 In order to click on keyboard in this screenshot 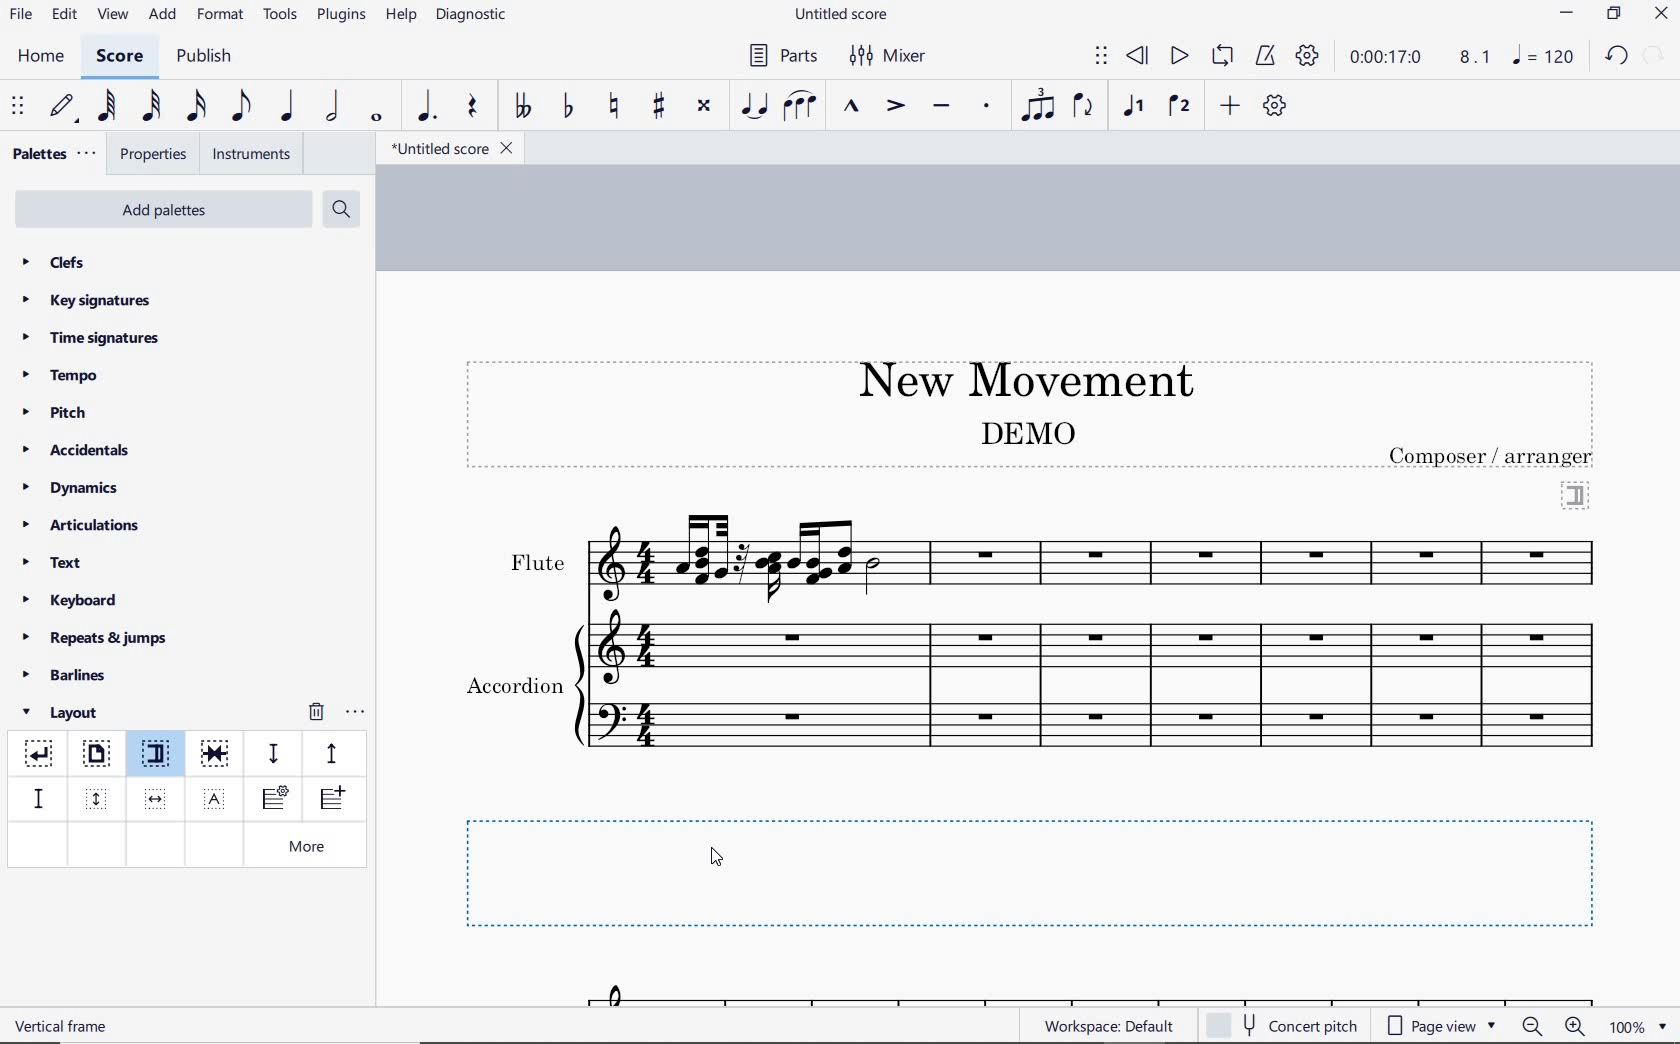, I will do `click(71, 600)`.